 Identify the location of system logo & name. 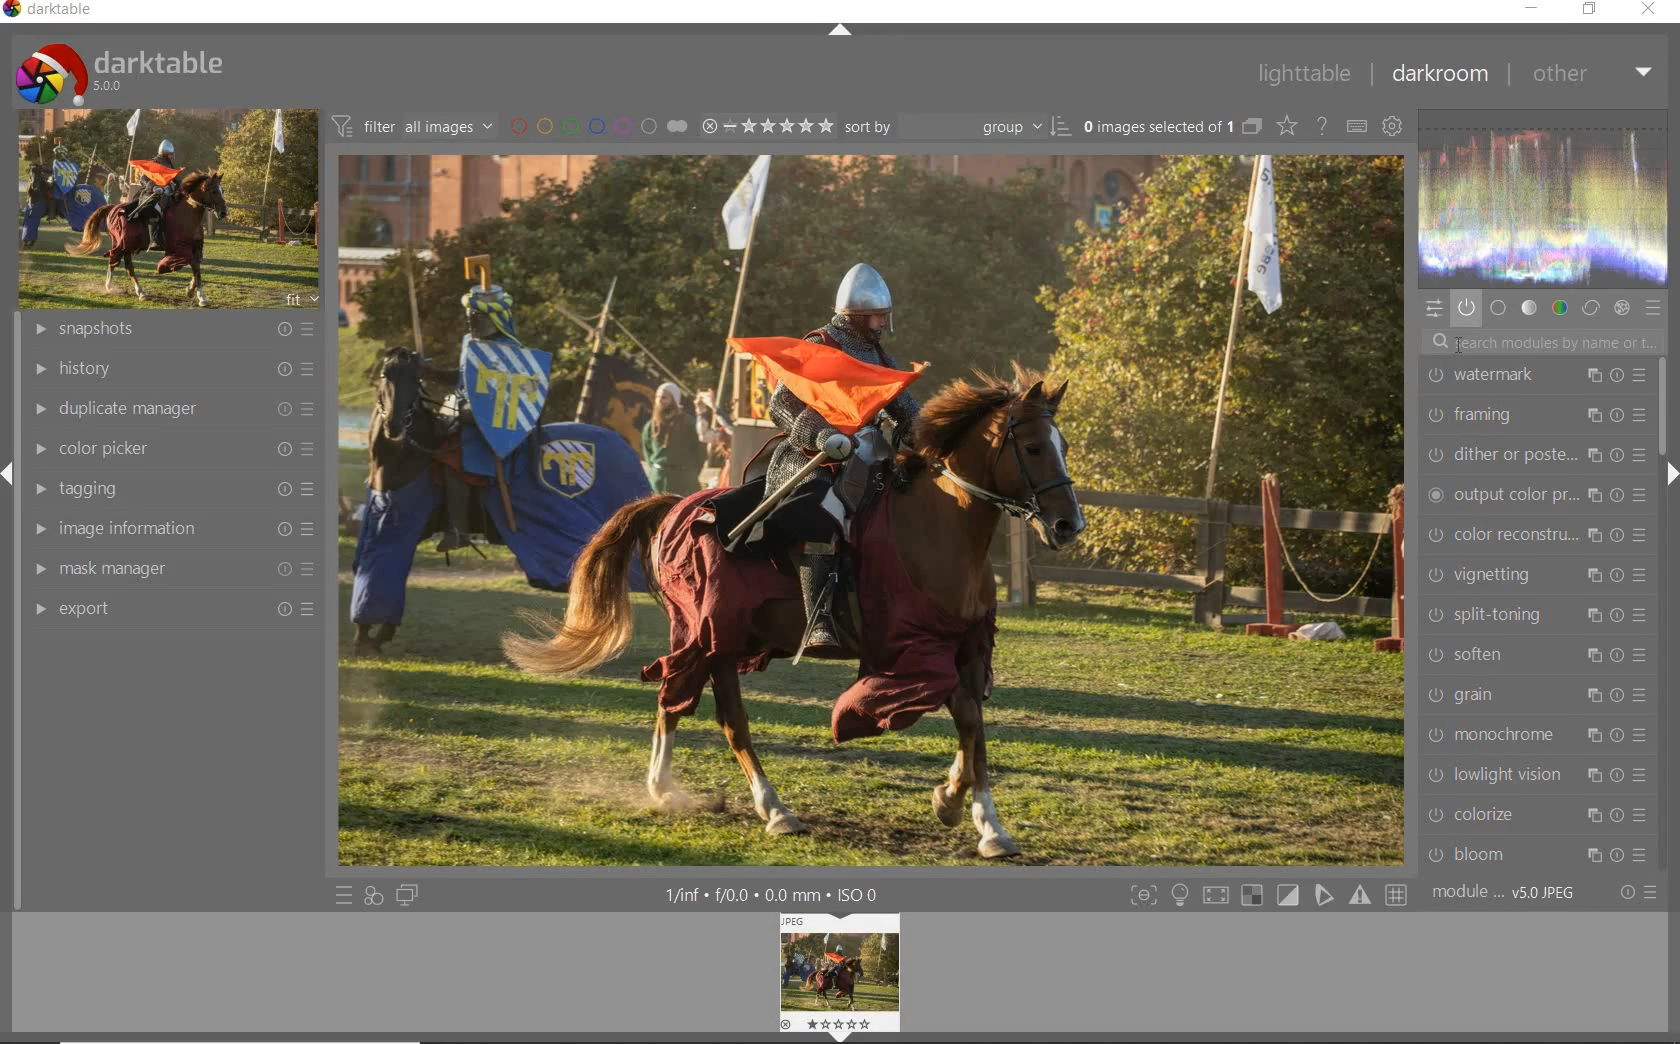
(119, 72).